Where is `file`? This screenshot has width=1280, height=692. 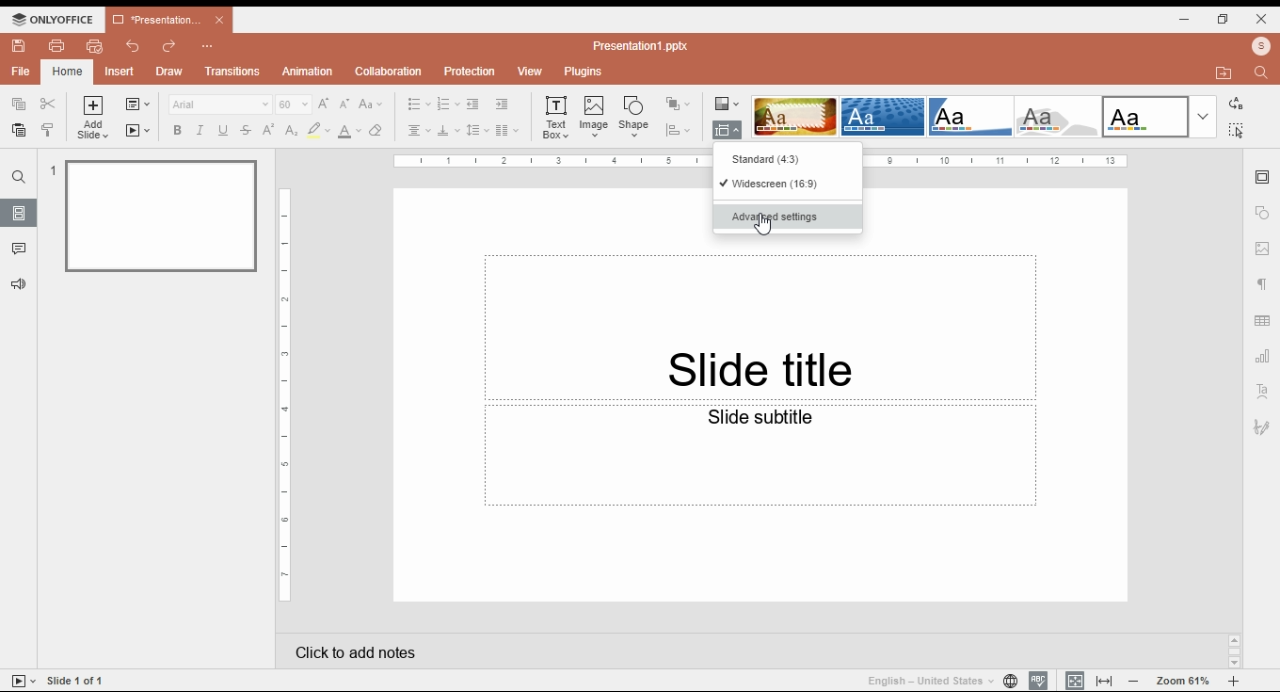
file is located at coordinates (21, 71).